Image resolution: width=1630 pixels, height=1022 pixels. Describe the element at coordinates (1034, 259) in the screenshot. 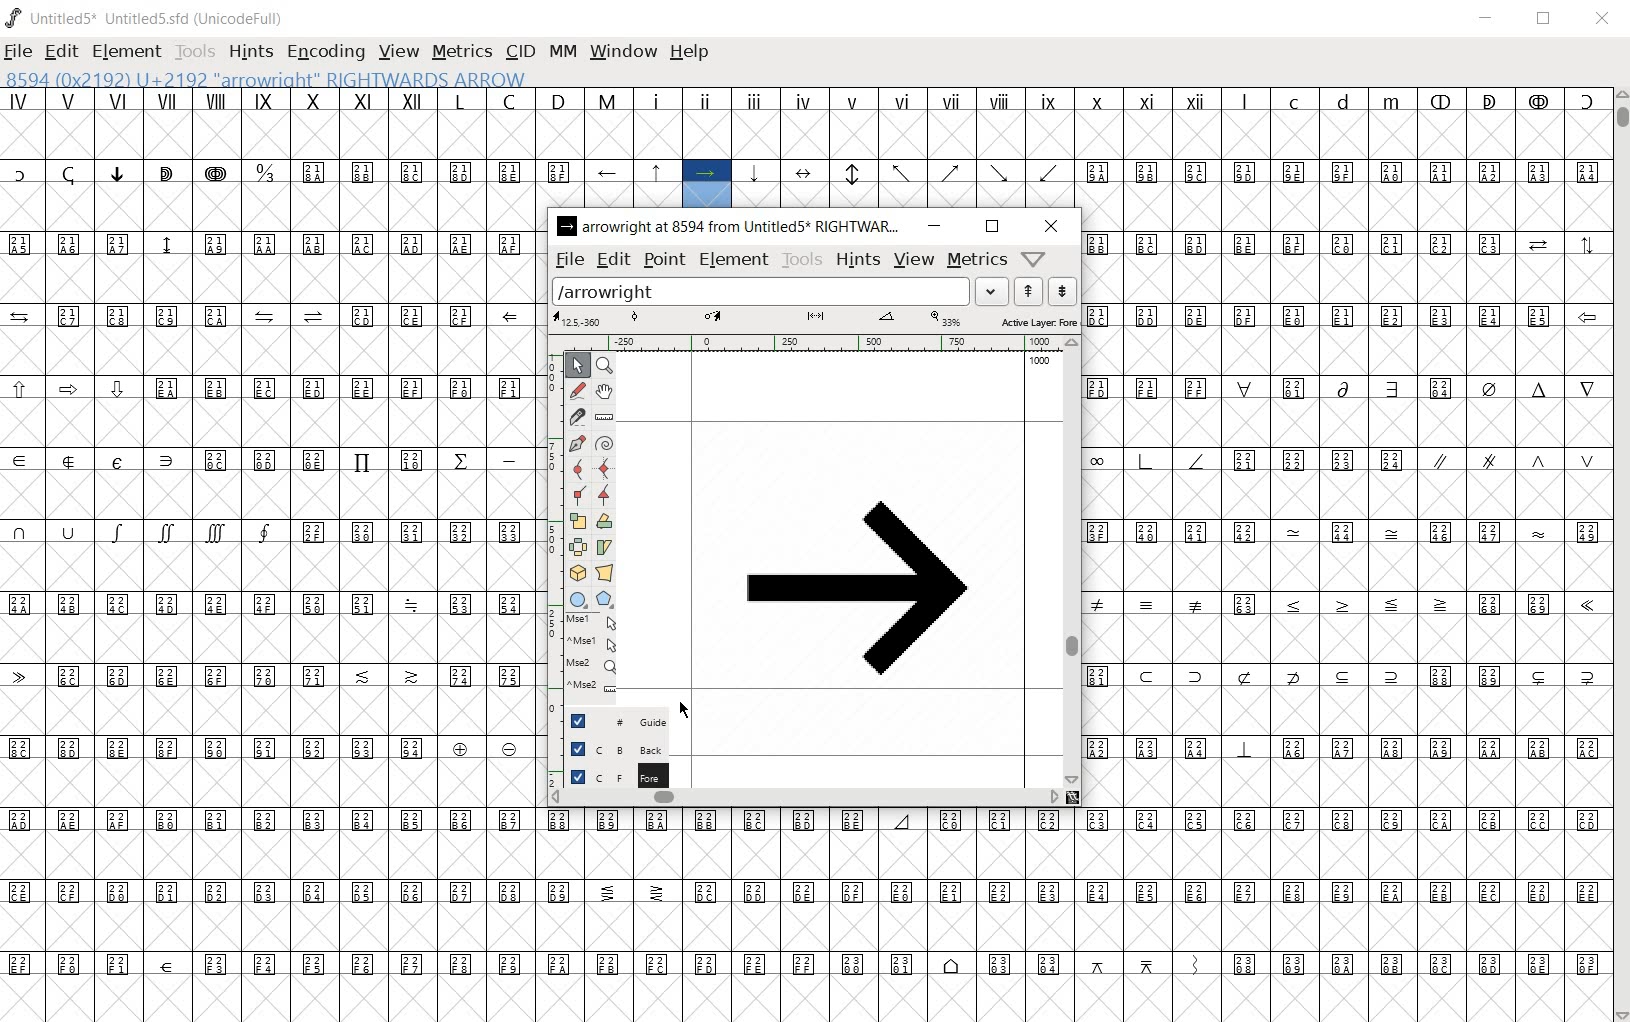

I see `Help/Window` at that location.